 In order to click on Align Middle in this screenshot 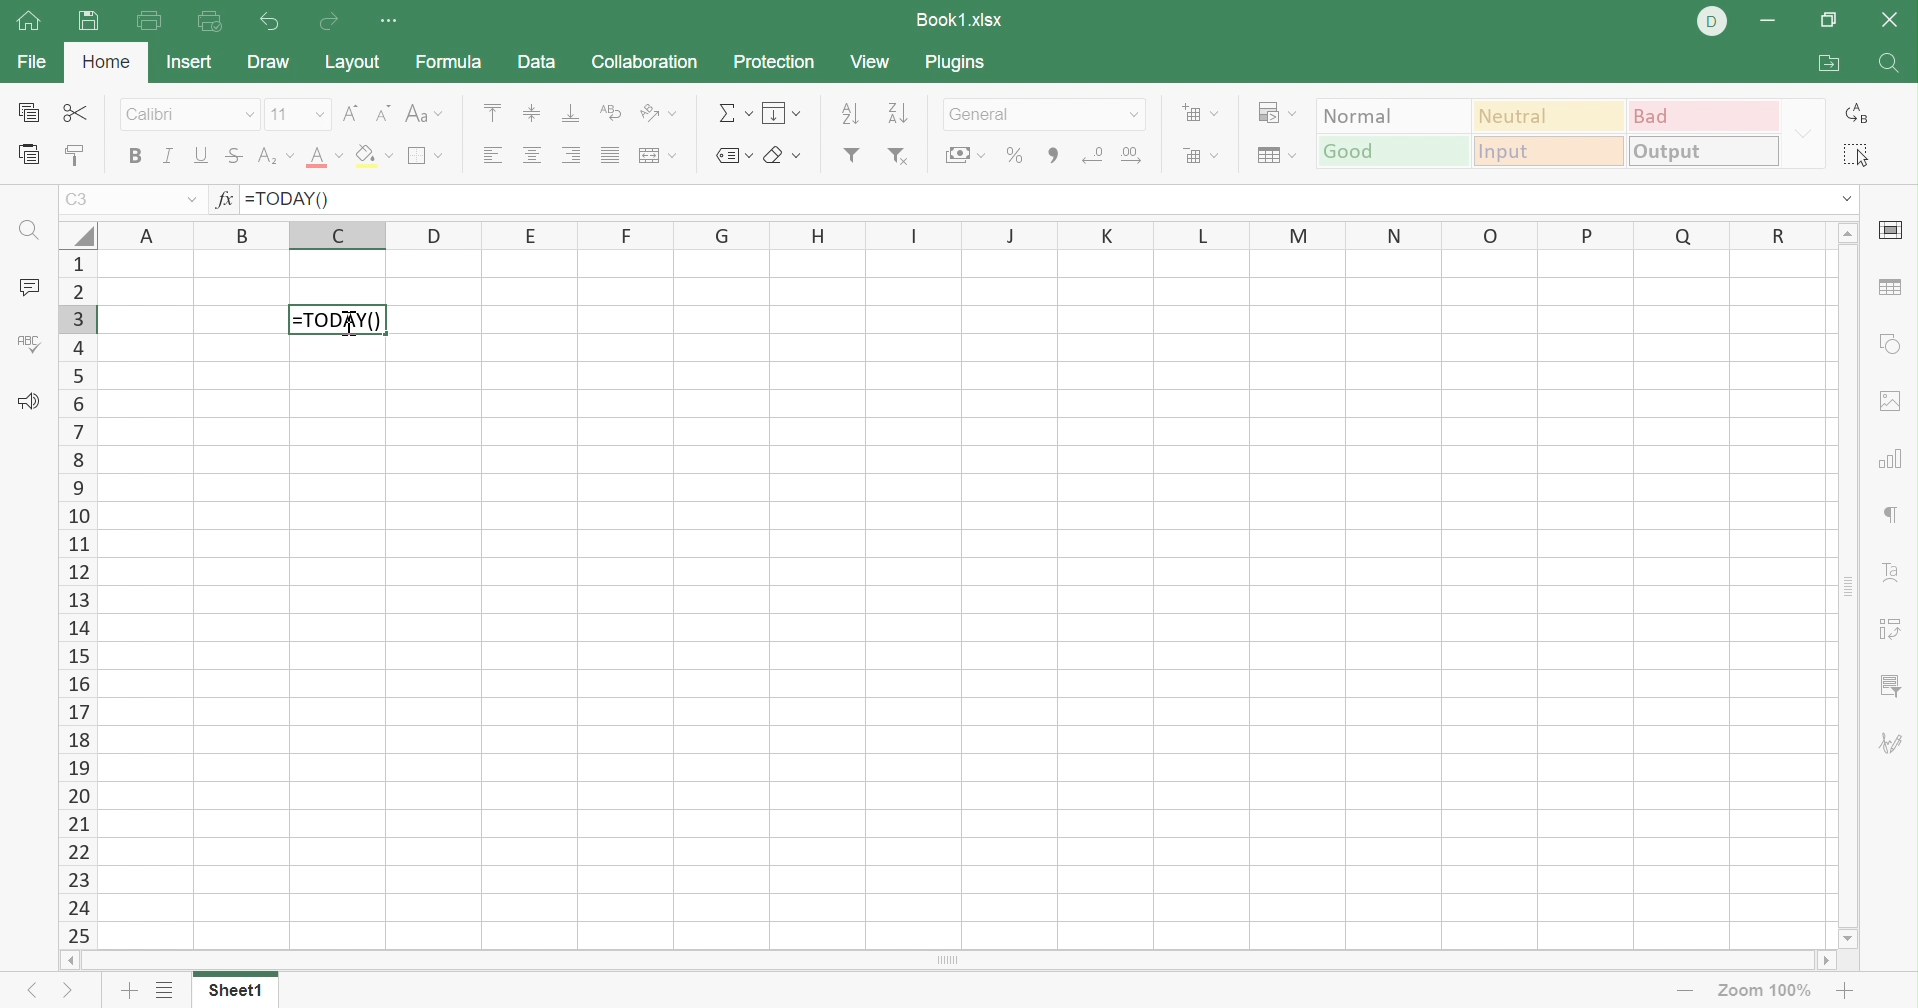, I will do `click(533, 112)`.